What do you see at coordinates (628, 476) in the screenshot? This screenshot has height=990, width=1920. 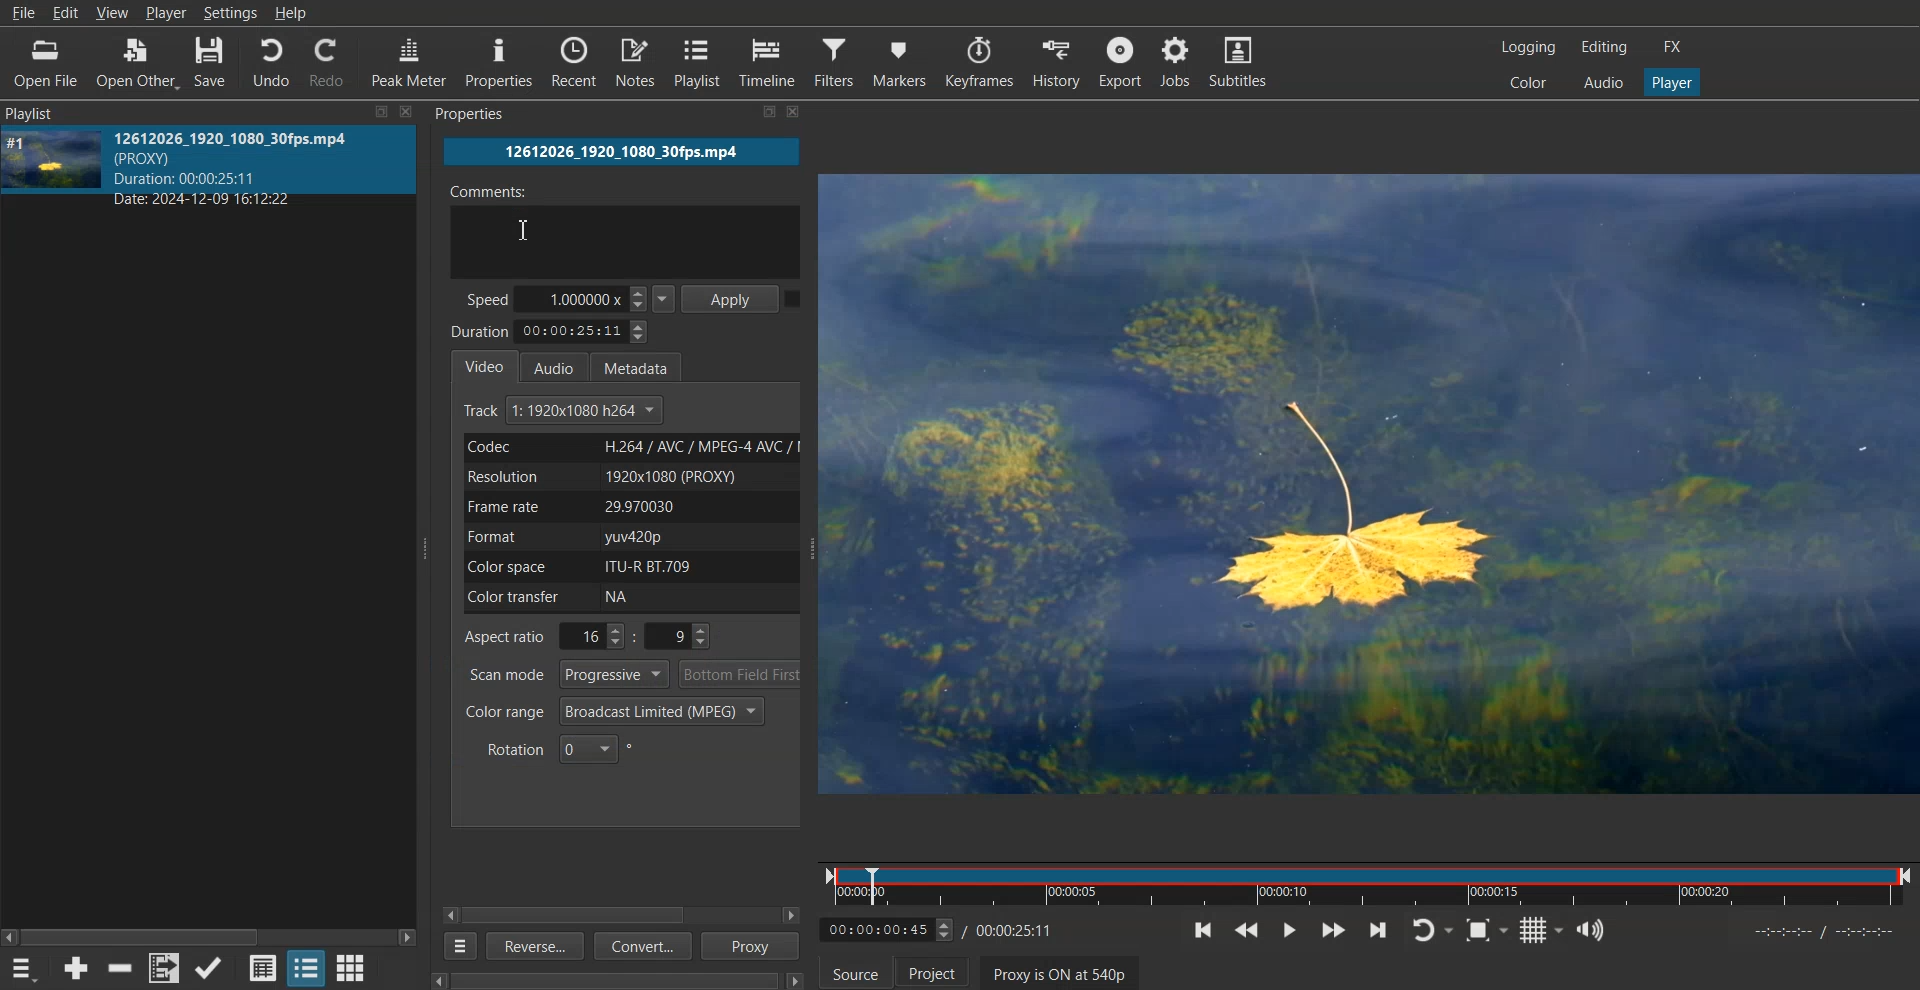 I see `Resolution` at bounding box center [628, 476].